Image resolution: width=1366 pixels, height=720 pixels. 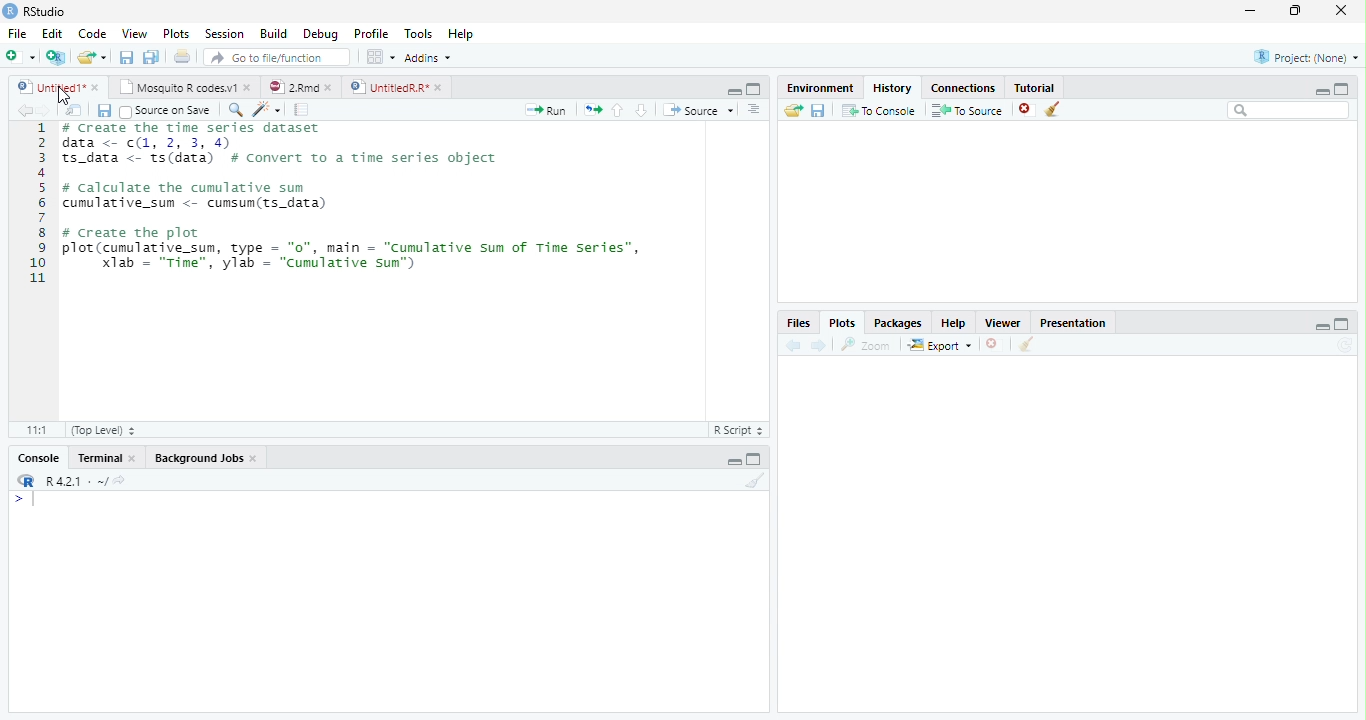 I want to click on Save all, so click(x=150, y=58).